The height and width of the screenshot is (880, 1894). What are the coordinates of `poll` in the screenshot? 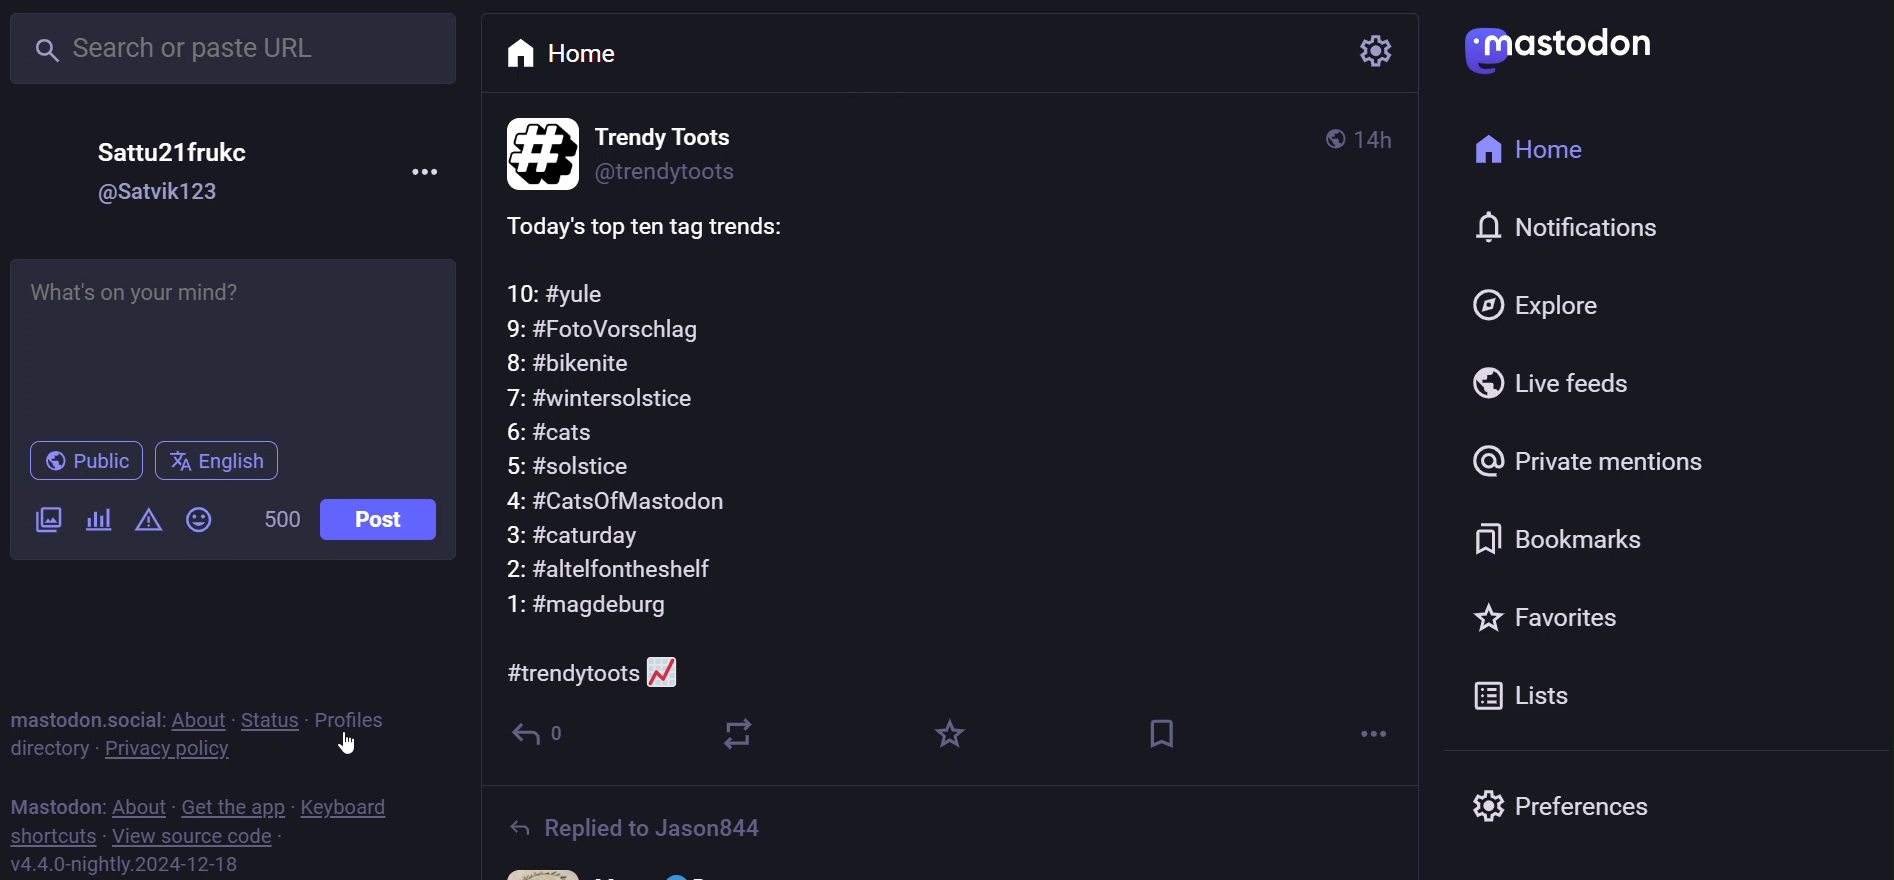 It's located at (97, 520).